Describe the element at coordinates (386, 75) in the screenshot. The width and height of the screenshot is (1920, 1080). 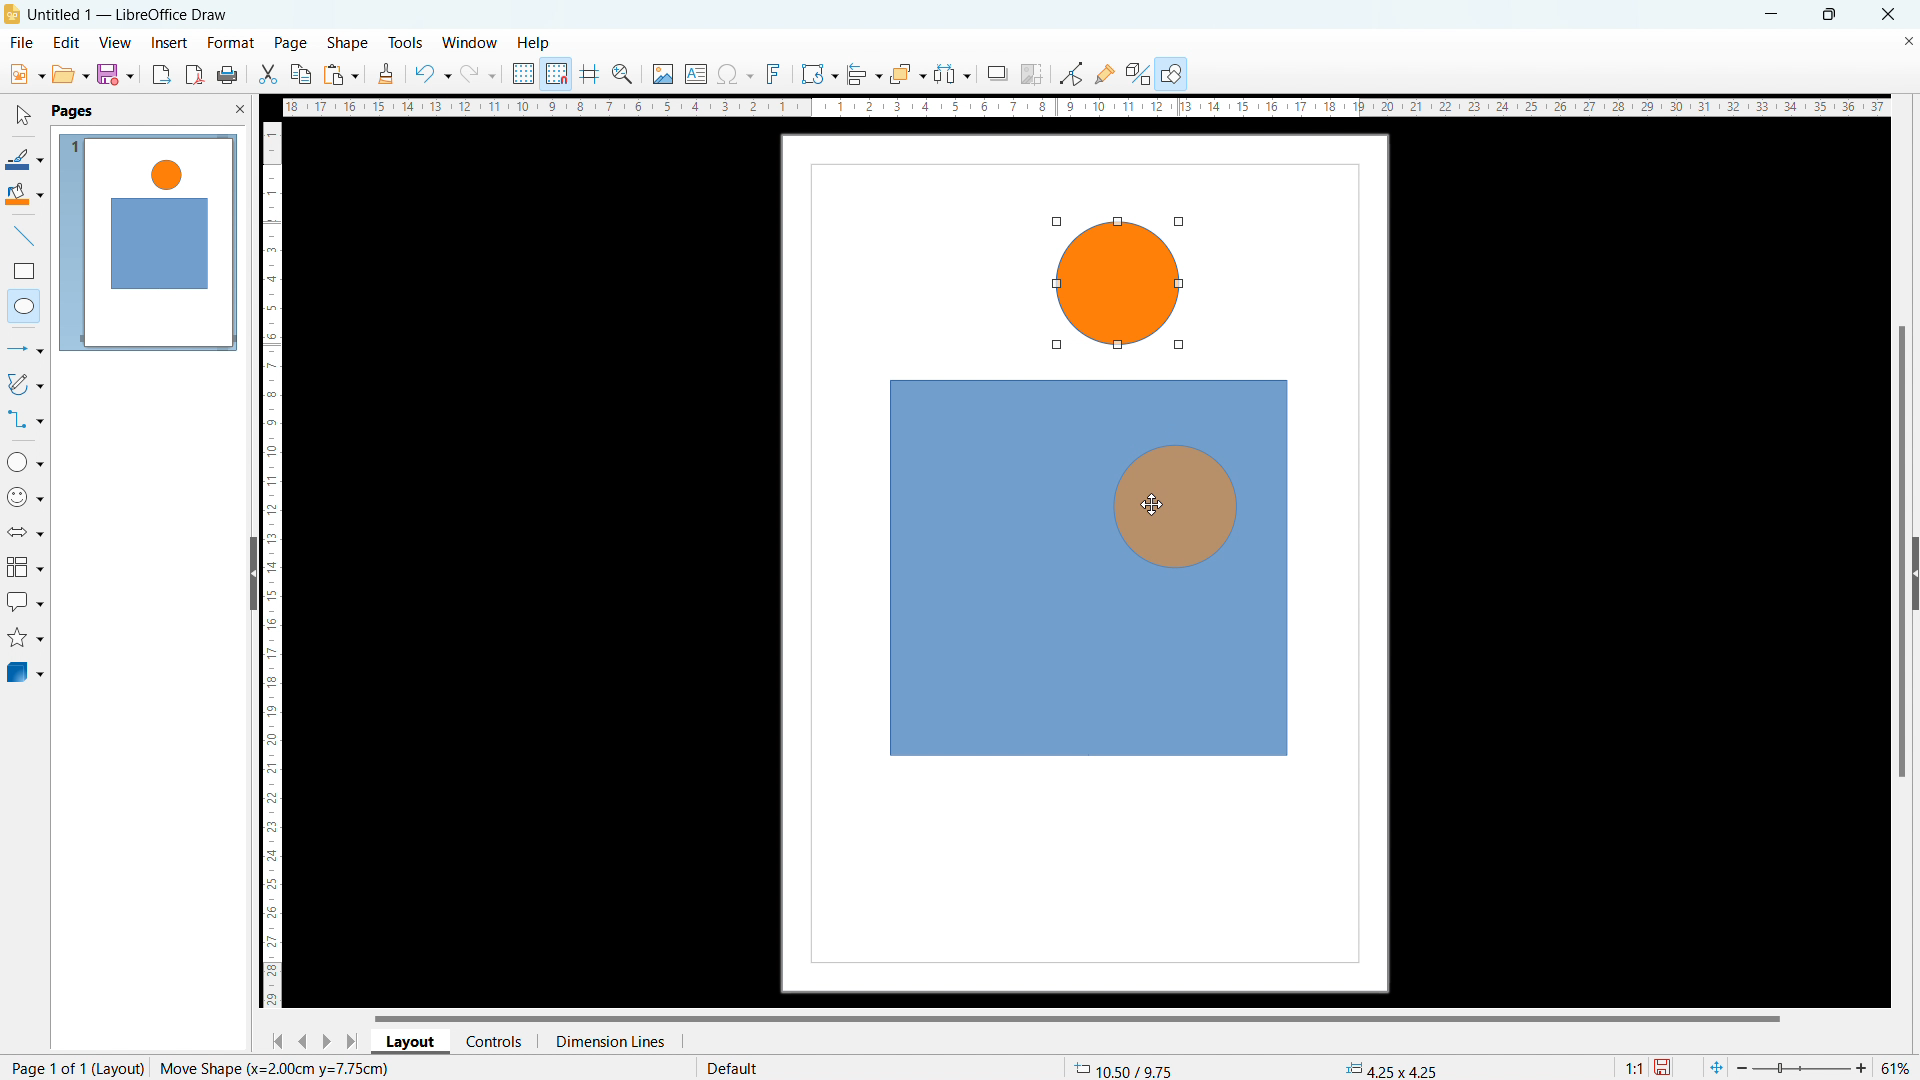
I see `clone formatting` at that location.